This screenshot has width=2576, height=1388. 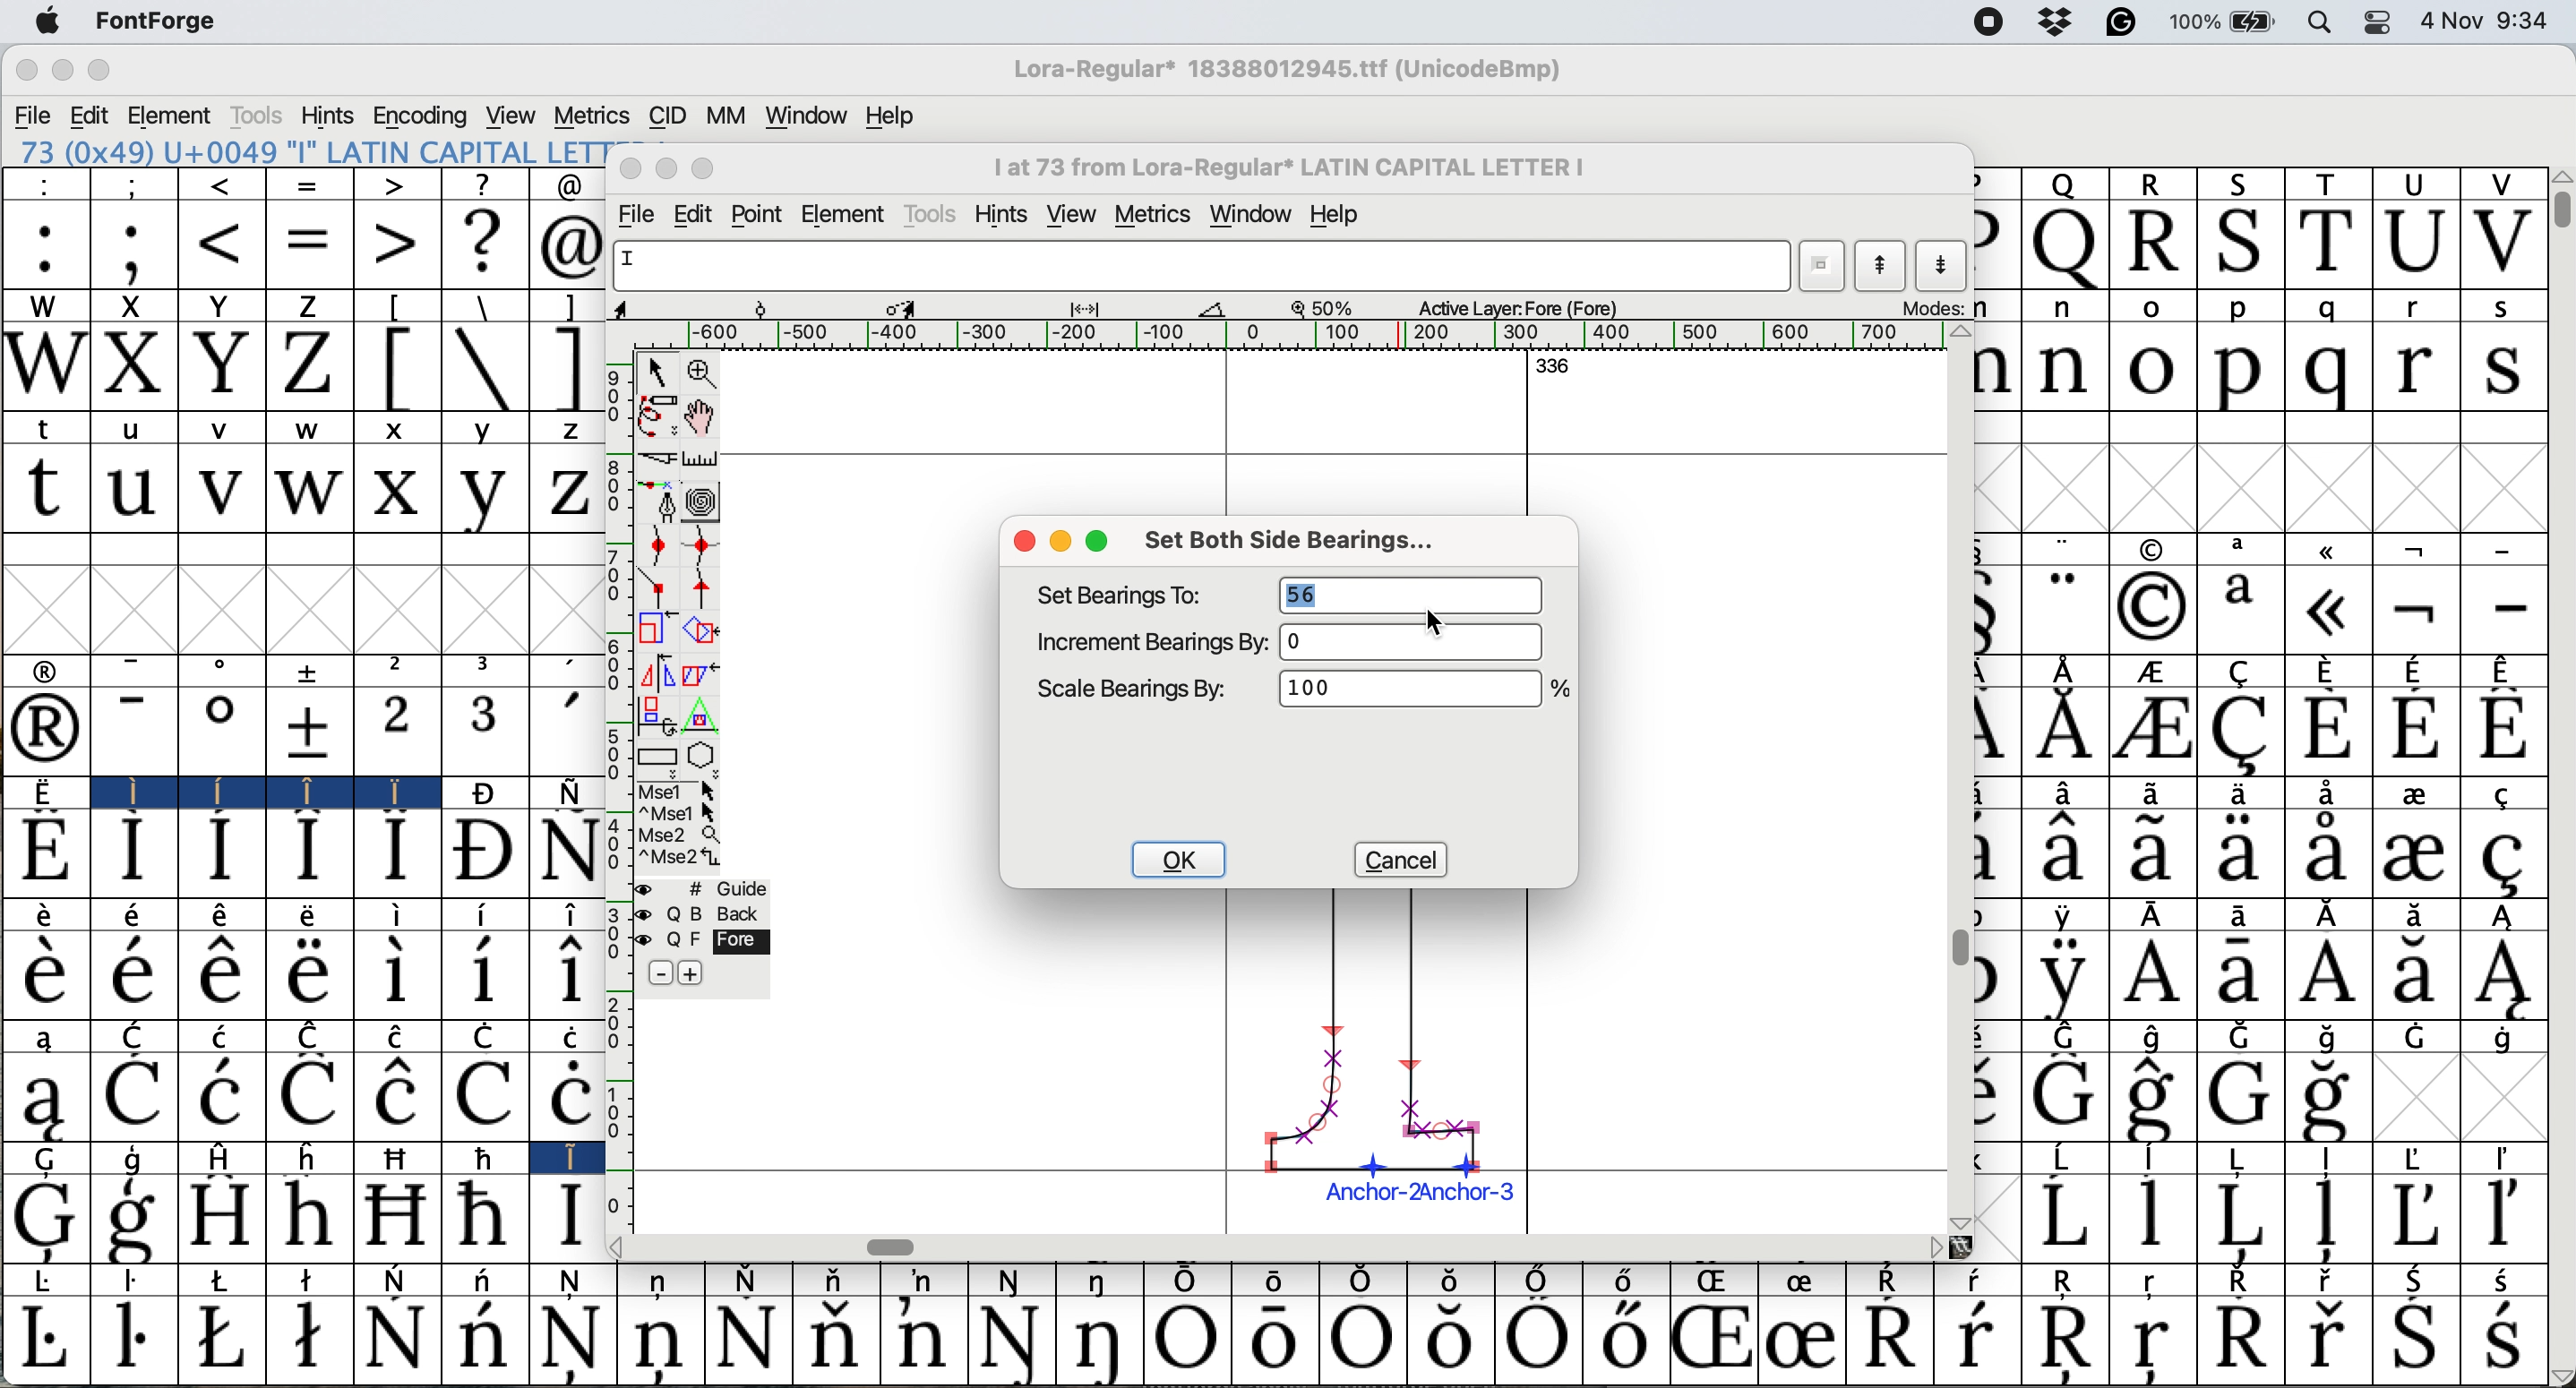 What do you see at coordinates (50, 1282) in the screenshot?
I see `Symbol` at bounding box center [50, 1282].